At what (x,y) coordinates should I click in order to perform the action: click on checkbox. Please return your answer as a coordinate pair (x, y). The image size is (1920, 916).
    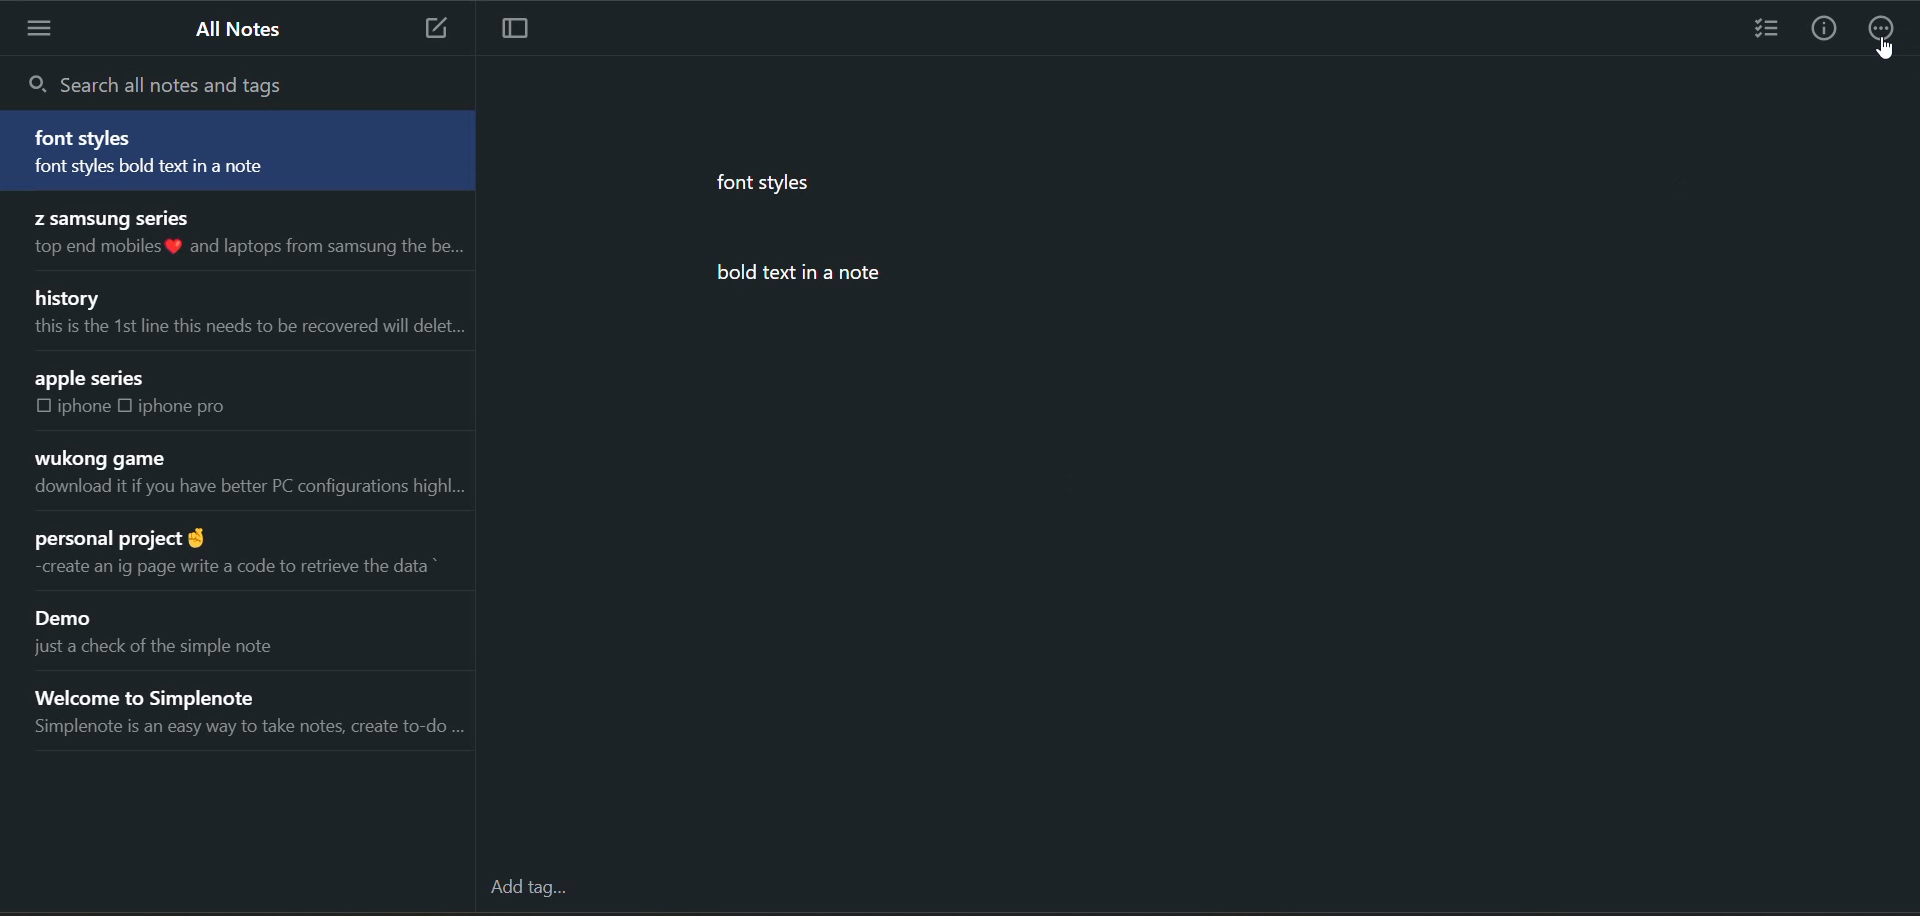
    Looking at the image, I should click on (44, 407).